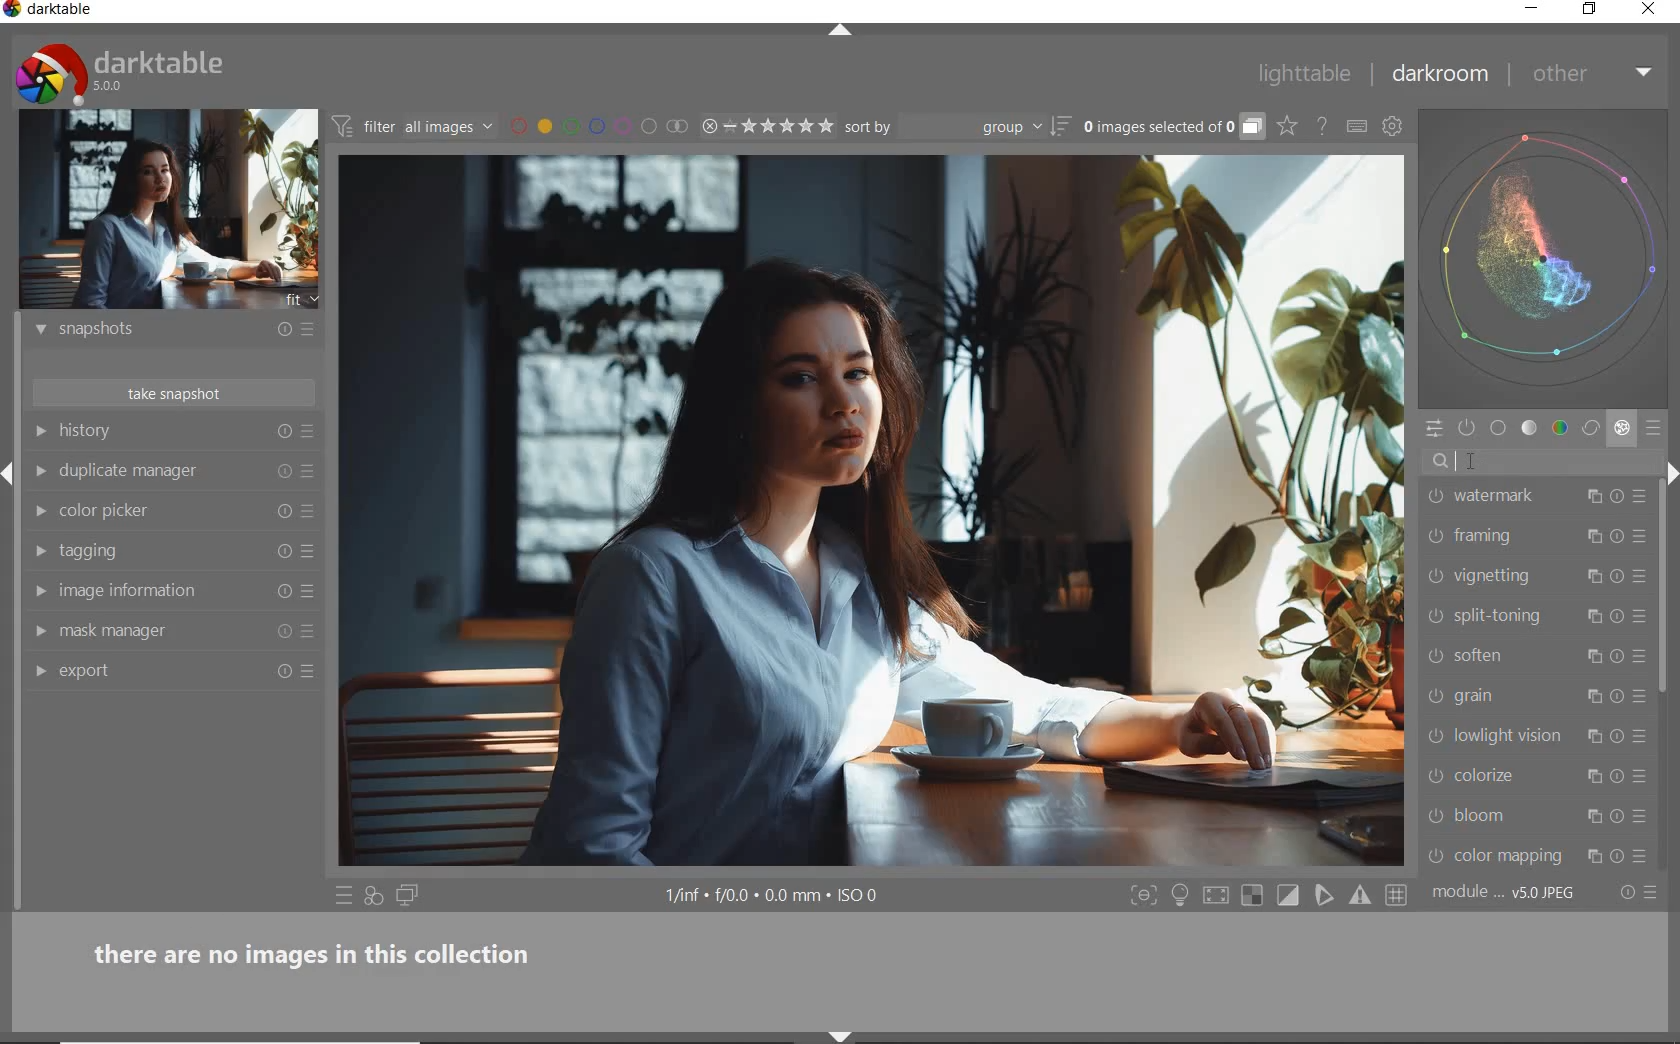 This screenshot has width=1680, height=1044. What do you see at coordinates (1530, 430) in the screenshot?
I see `tone` at bounding box center [1530, 430].